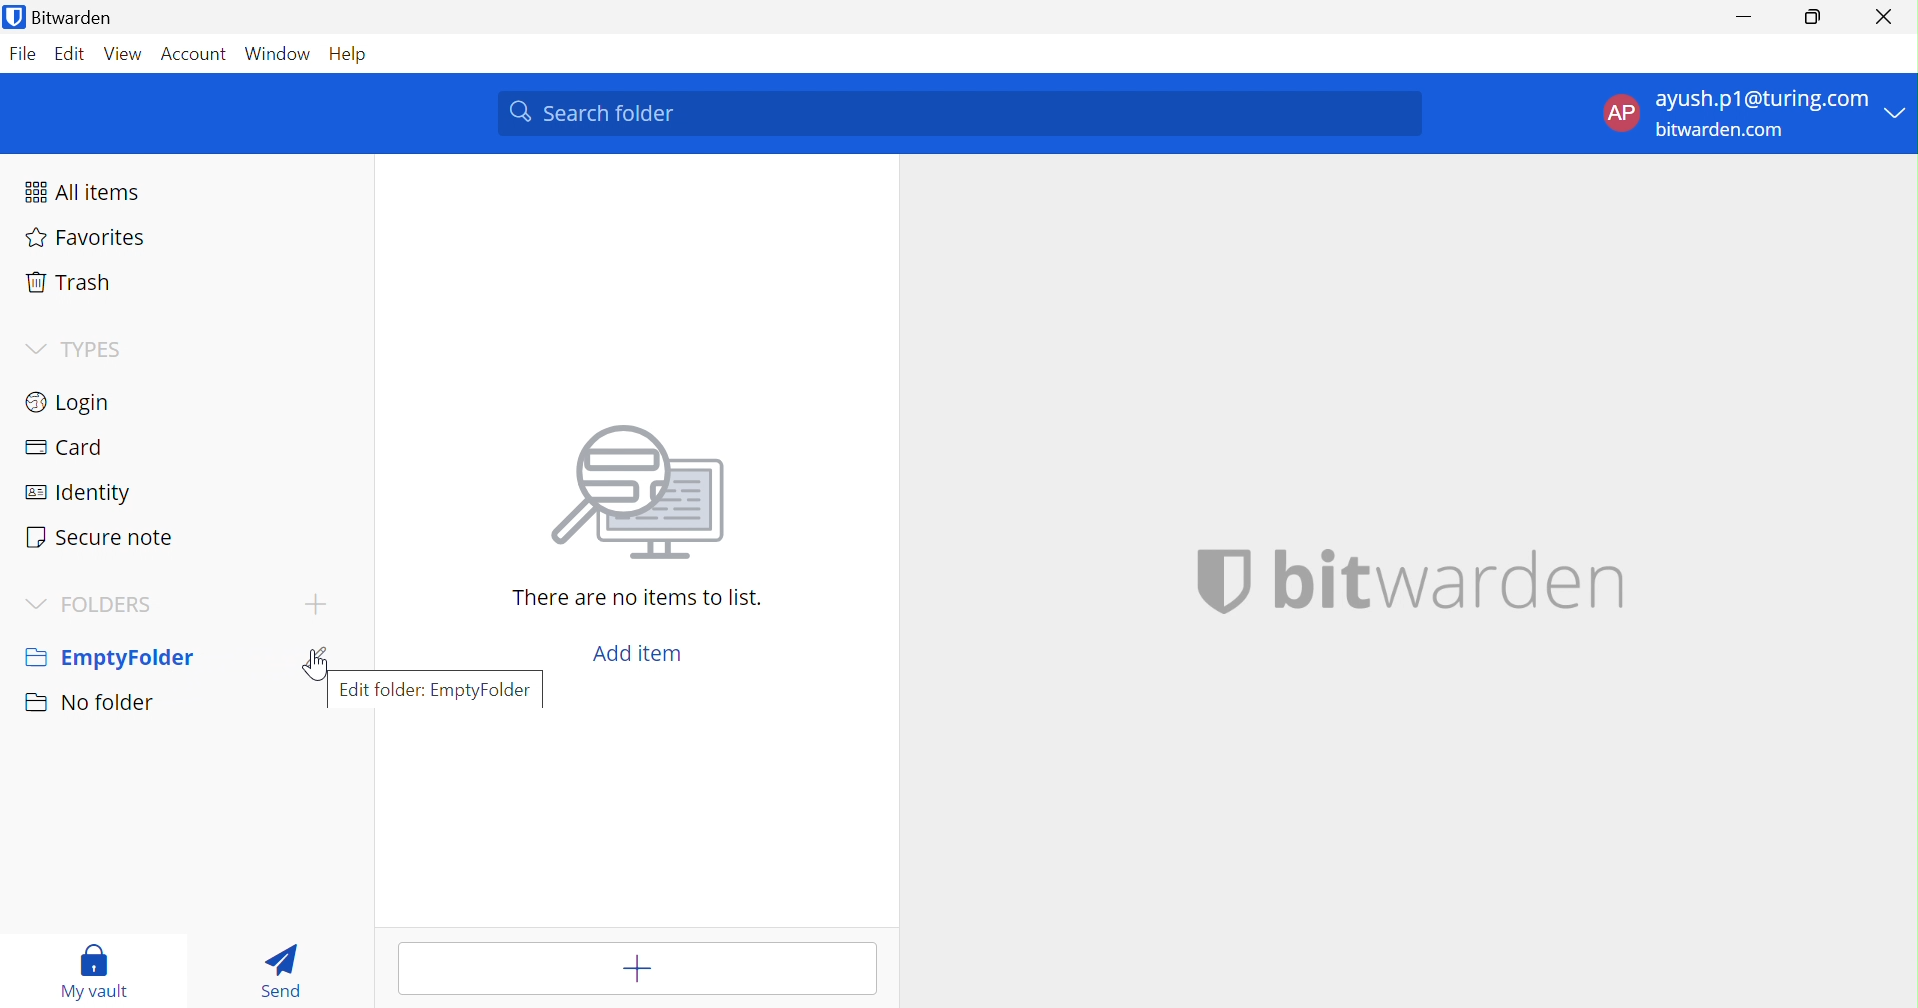 The height and width of the screenshot is (1008, 1918). Describe the element at coordinates (312, 664) in the screenshot. I see `Cursor` at that location.